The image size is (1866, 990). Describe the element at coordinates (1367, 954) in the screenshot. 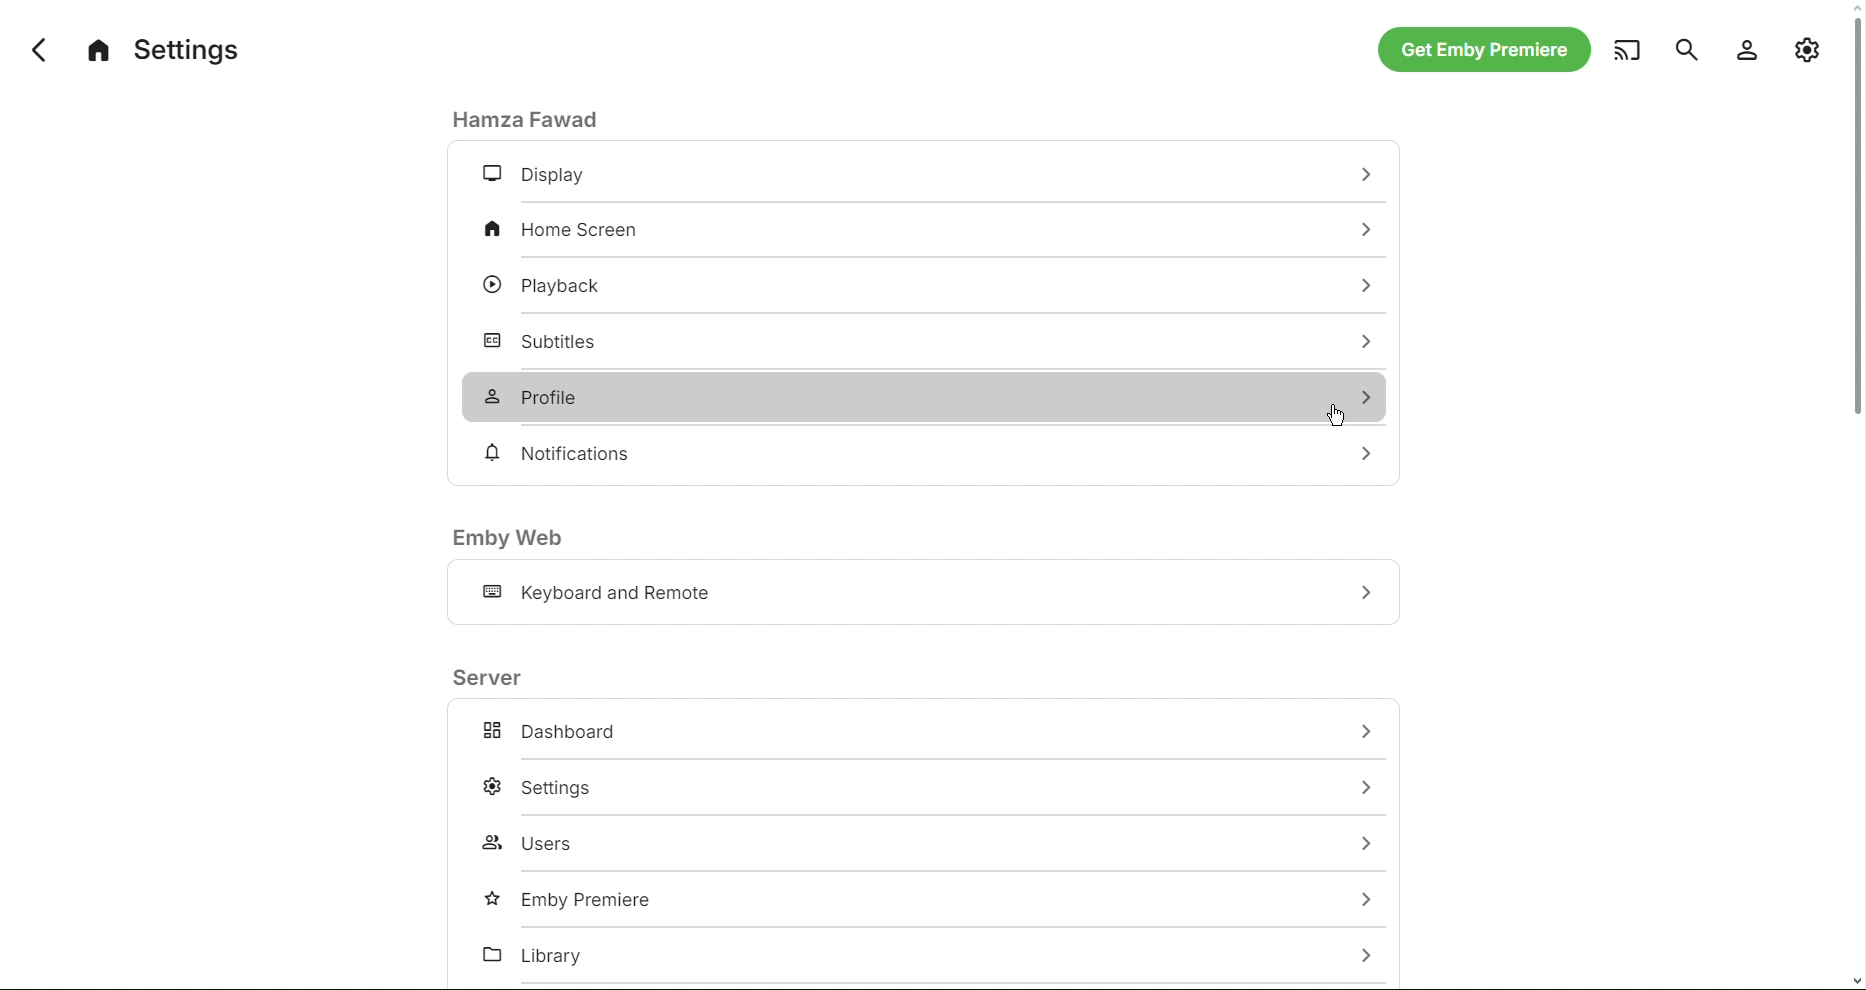

I see `` at that location.